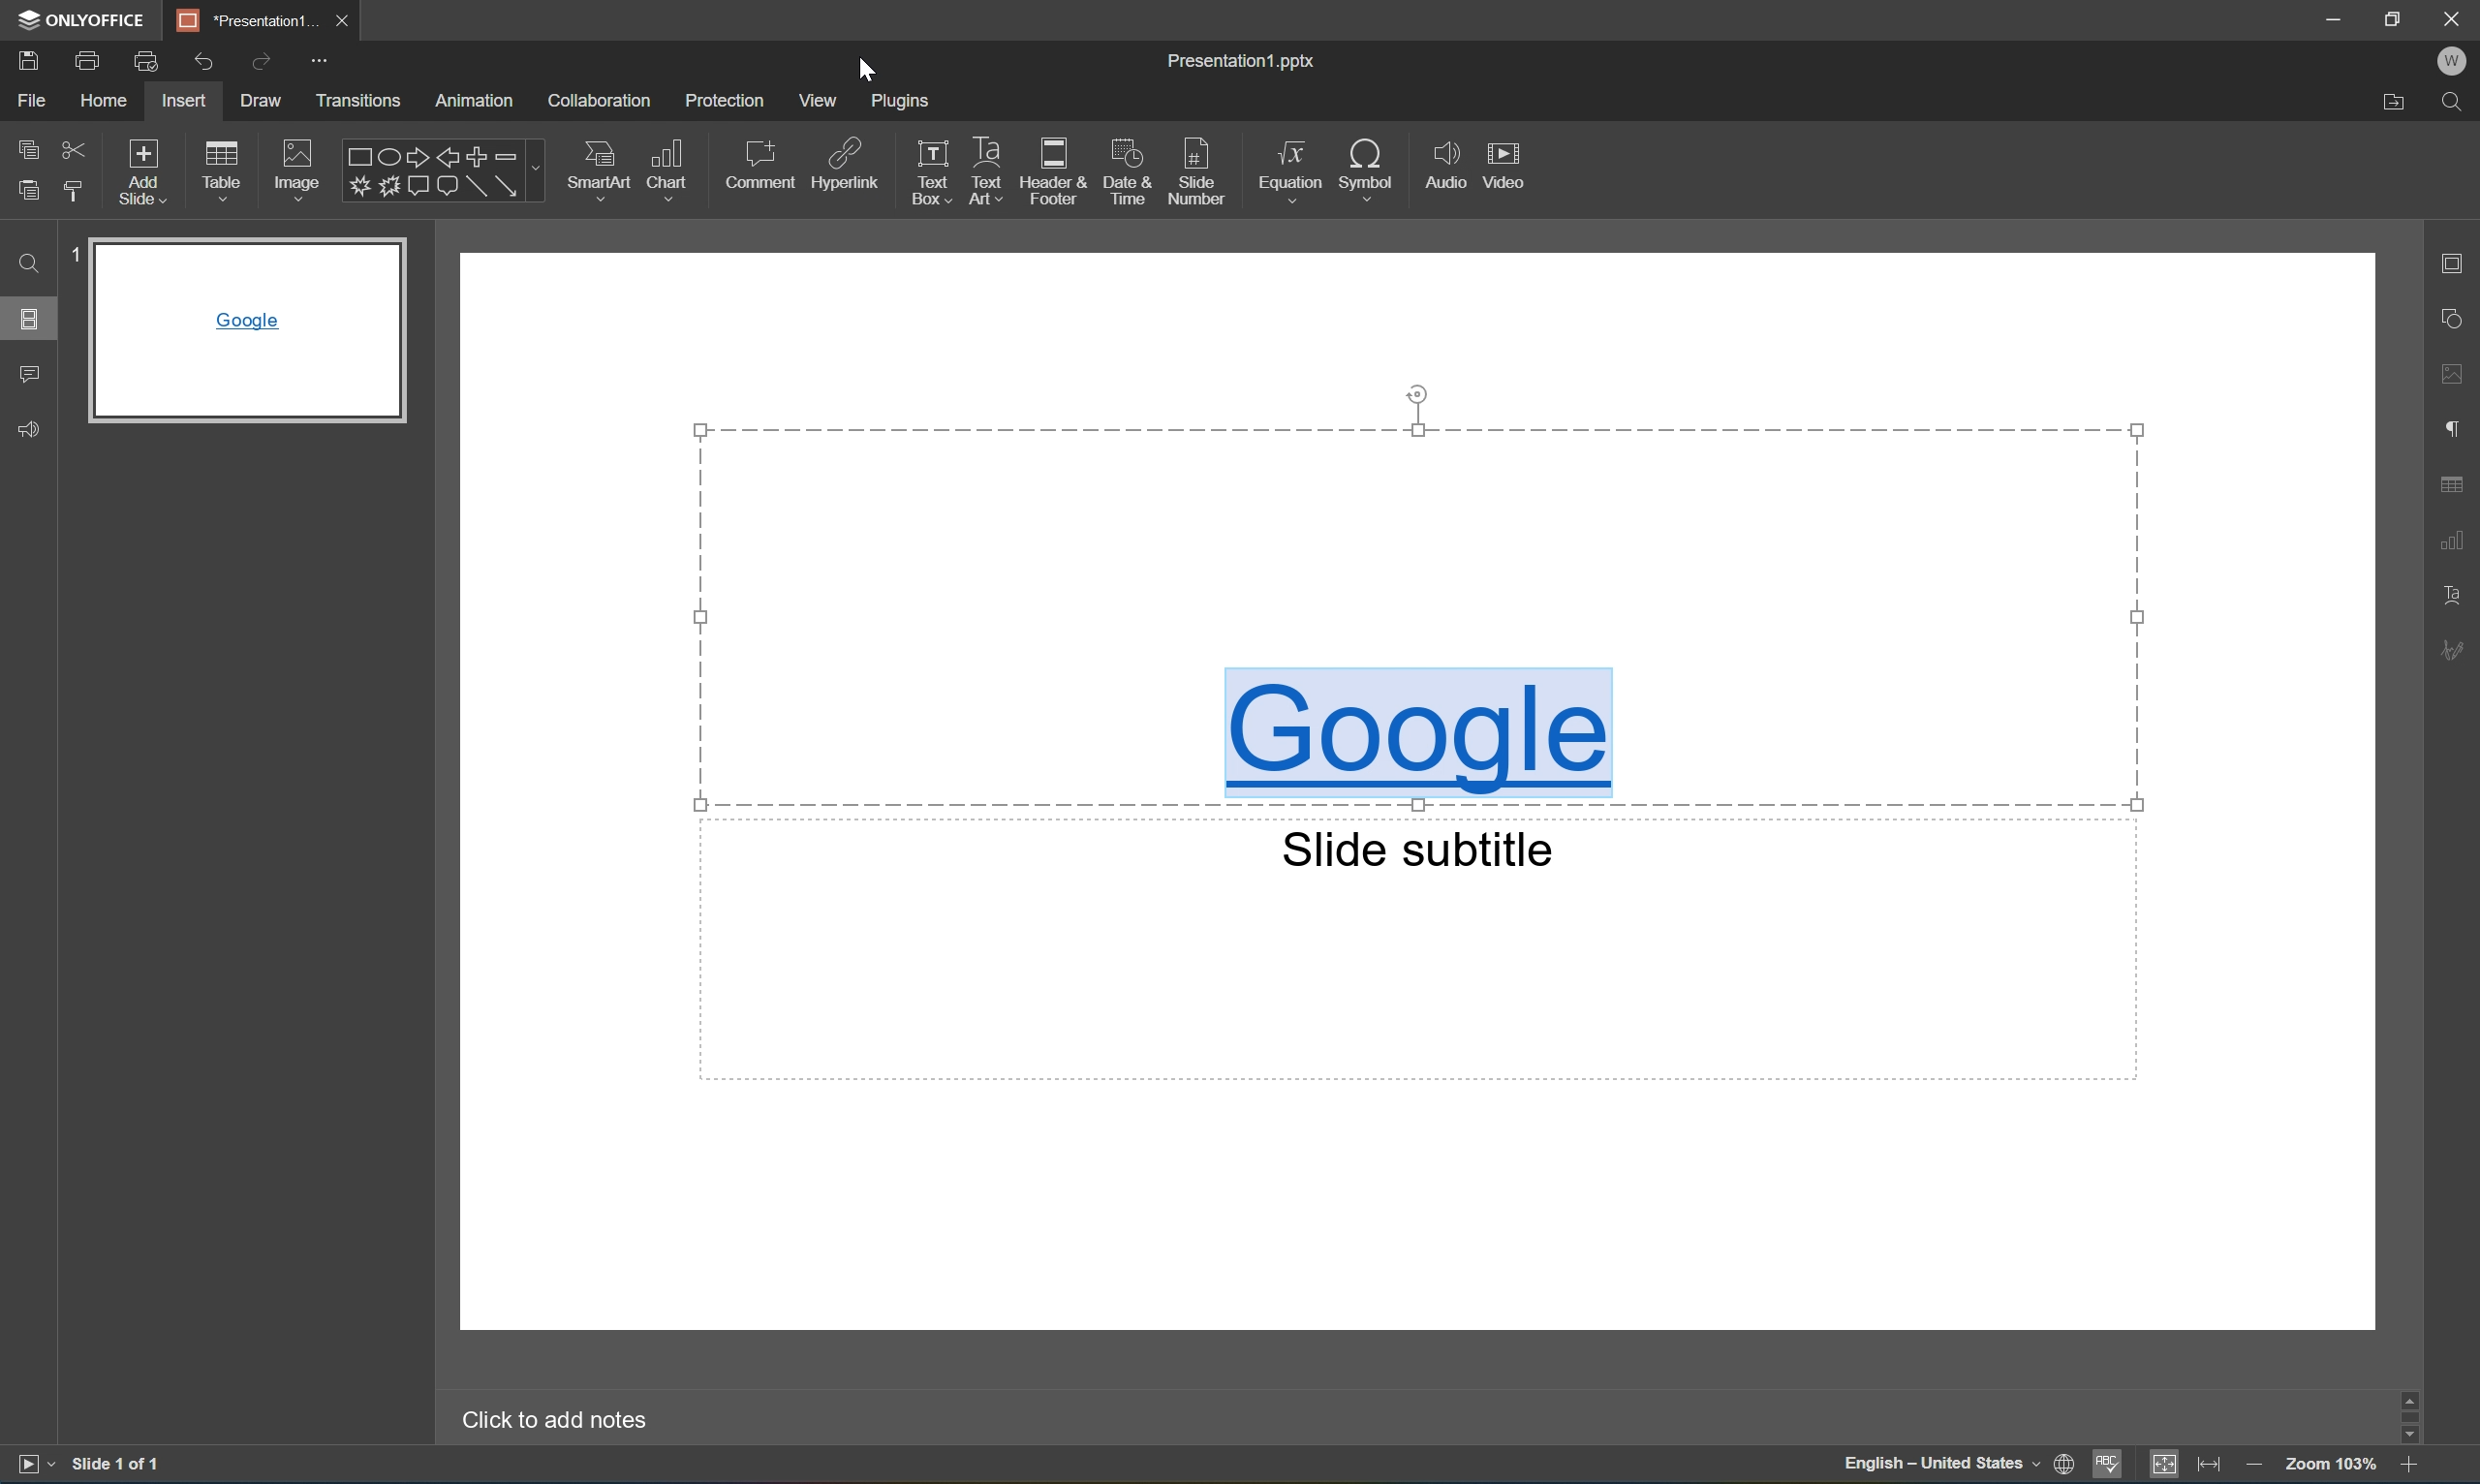 The image size is (2480, 1484). I want to click on File, so click(38, 98).